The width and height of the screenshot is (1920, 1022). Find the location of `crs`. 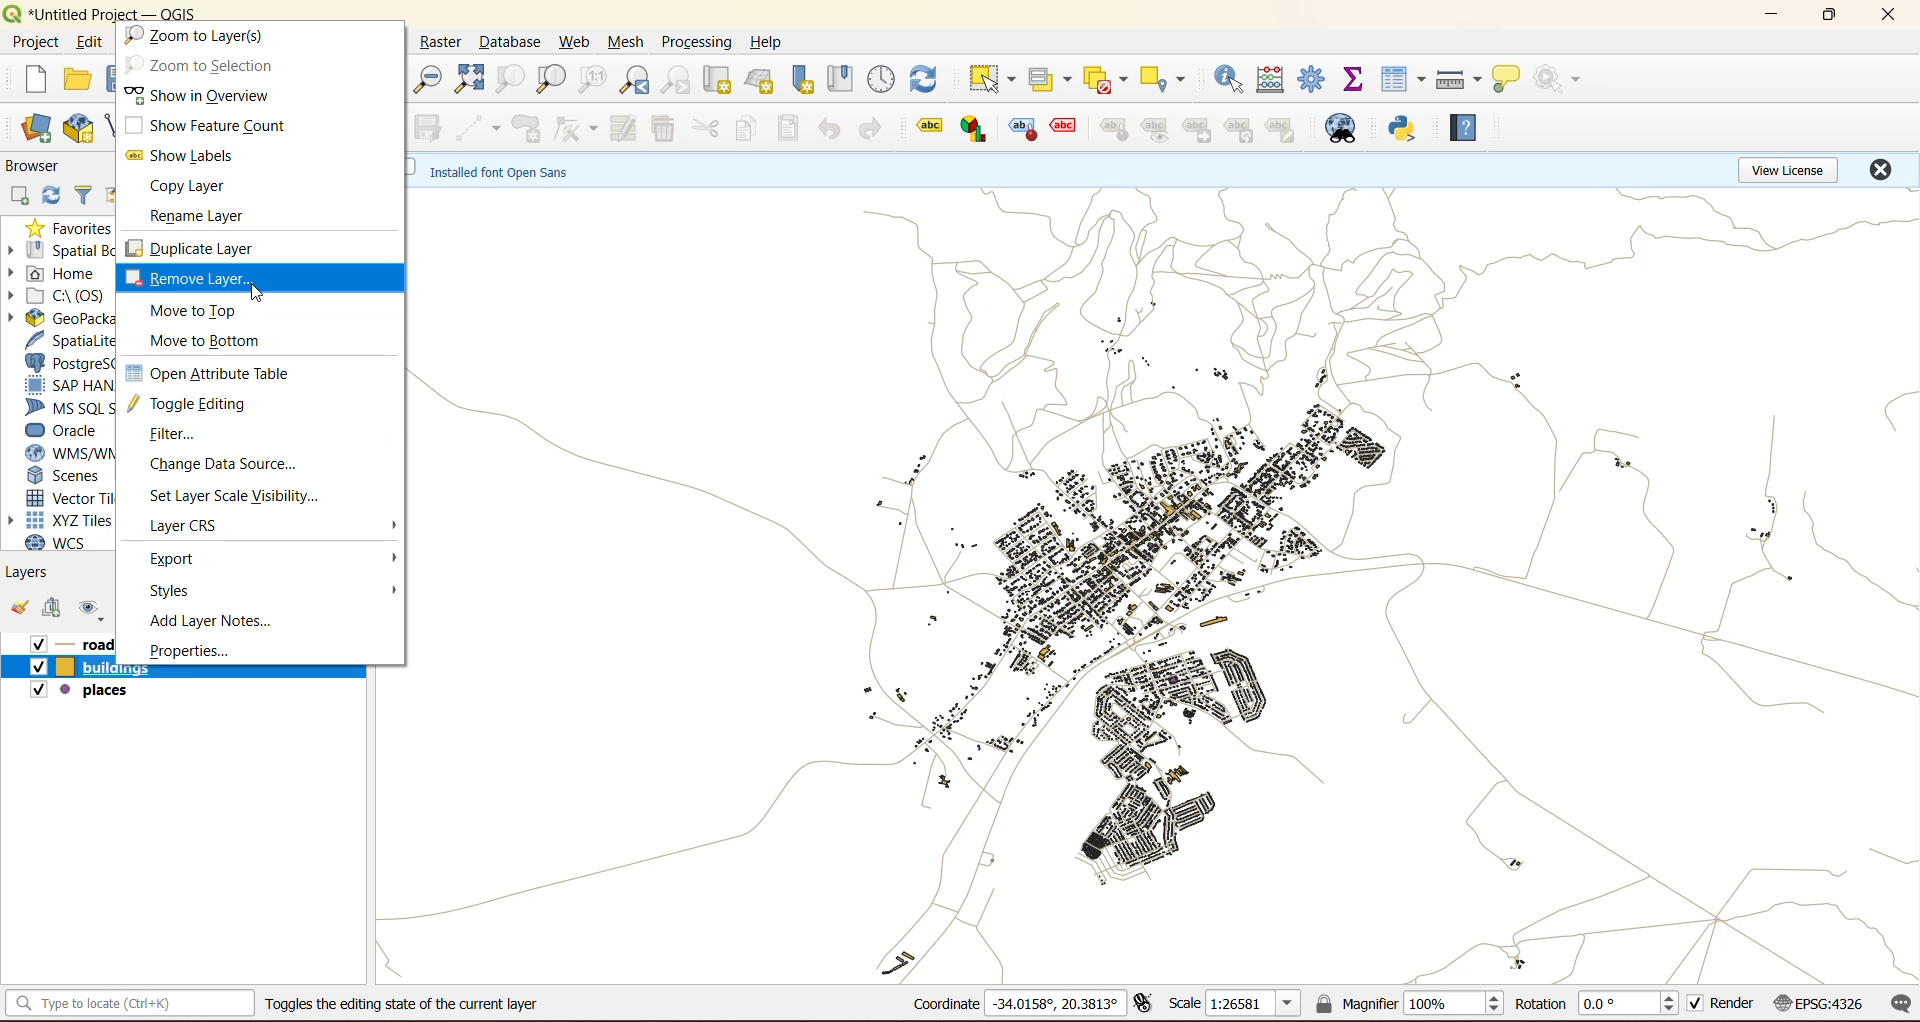

crs is located at coordinates (1823, 1002).